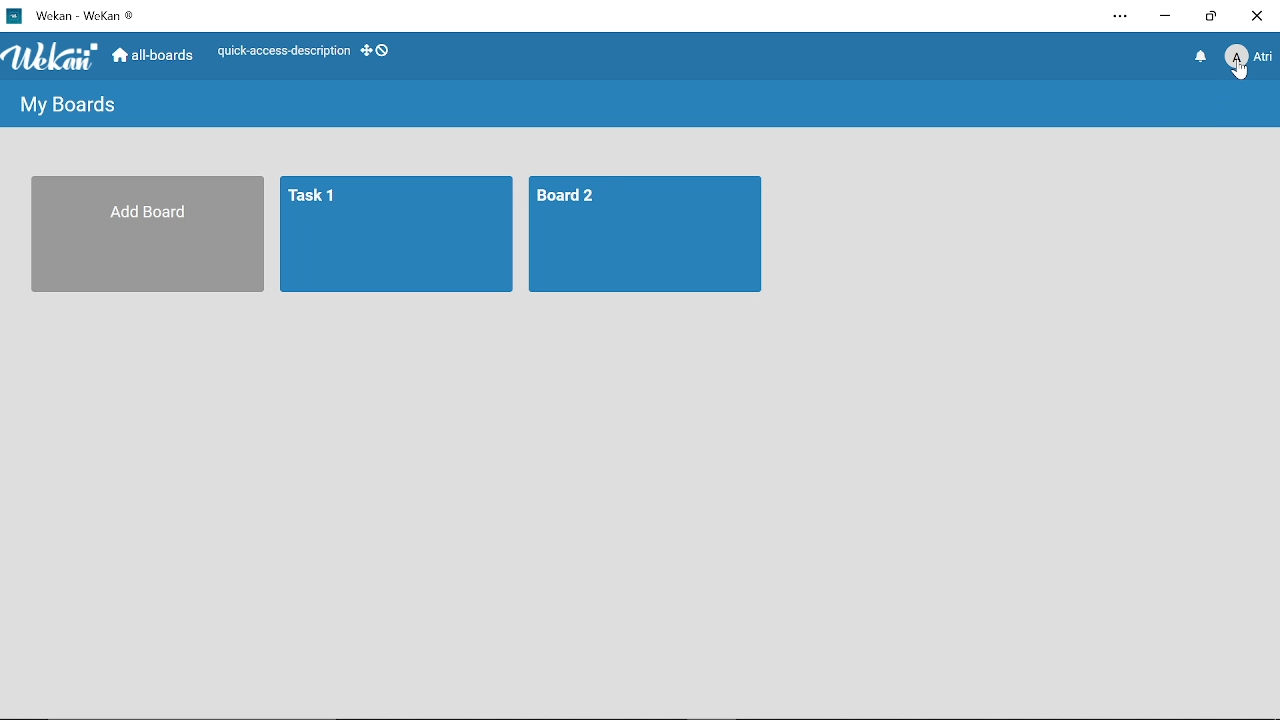 The image size is (1280, 720). I want to click on Settings and more, so click(1119, 17).